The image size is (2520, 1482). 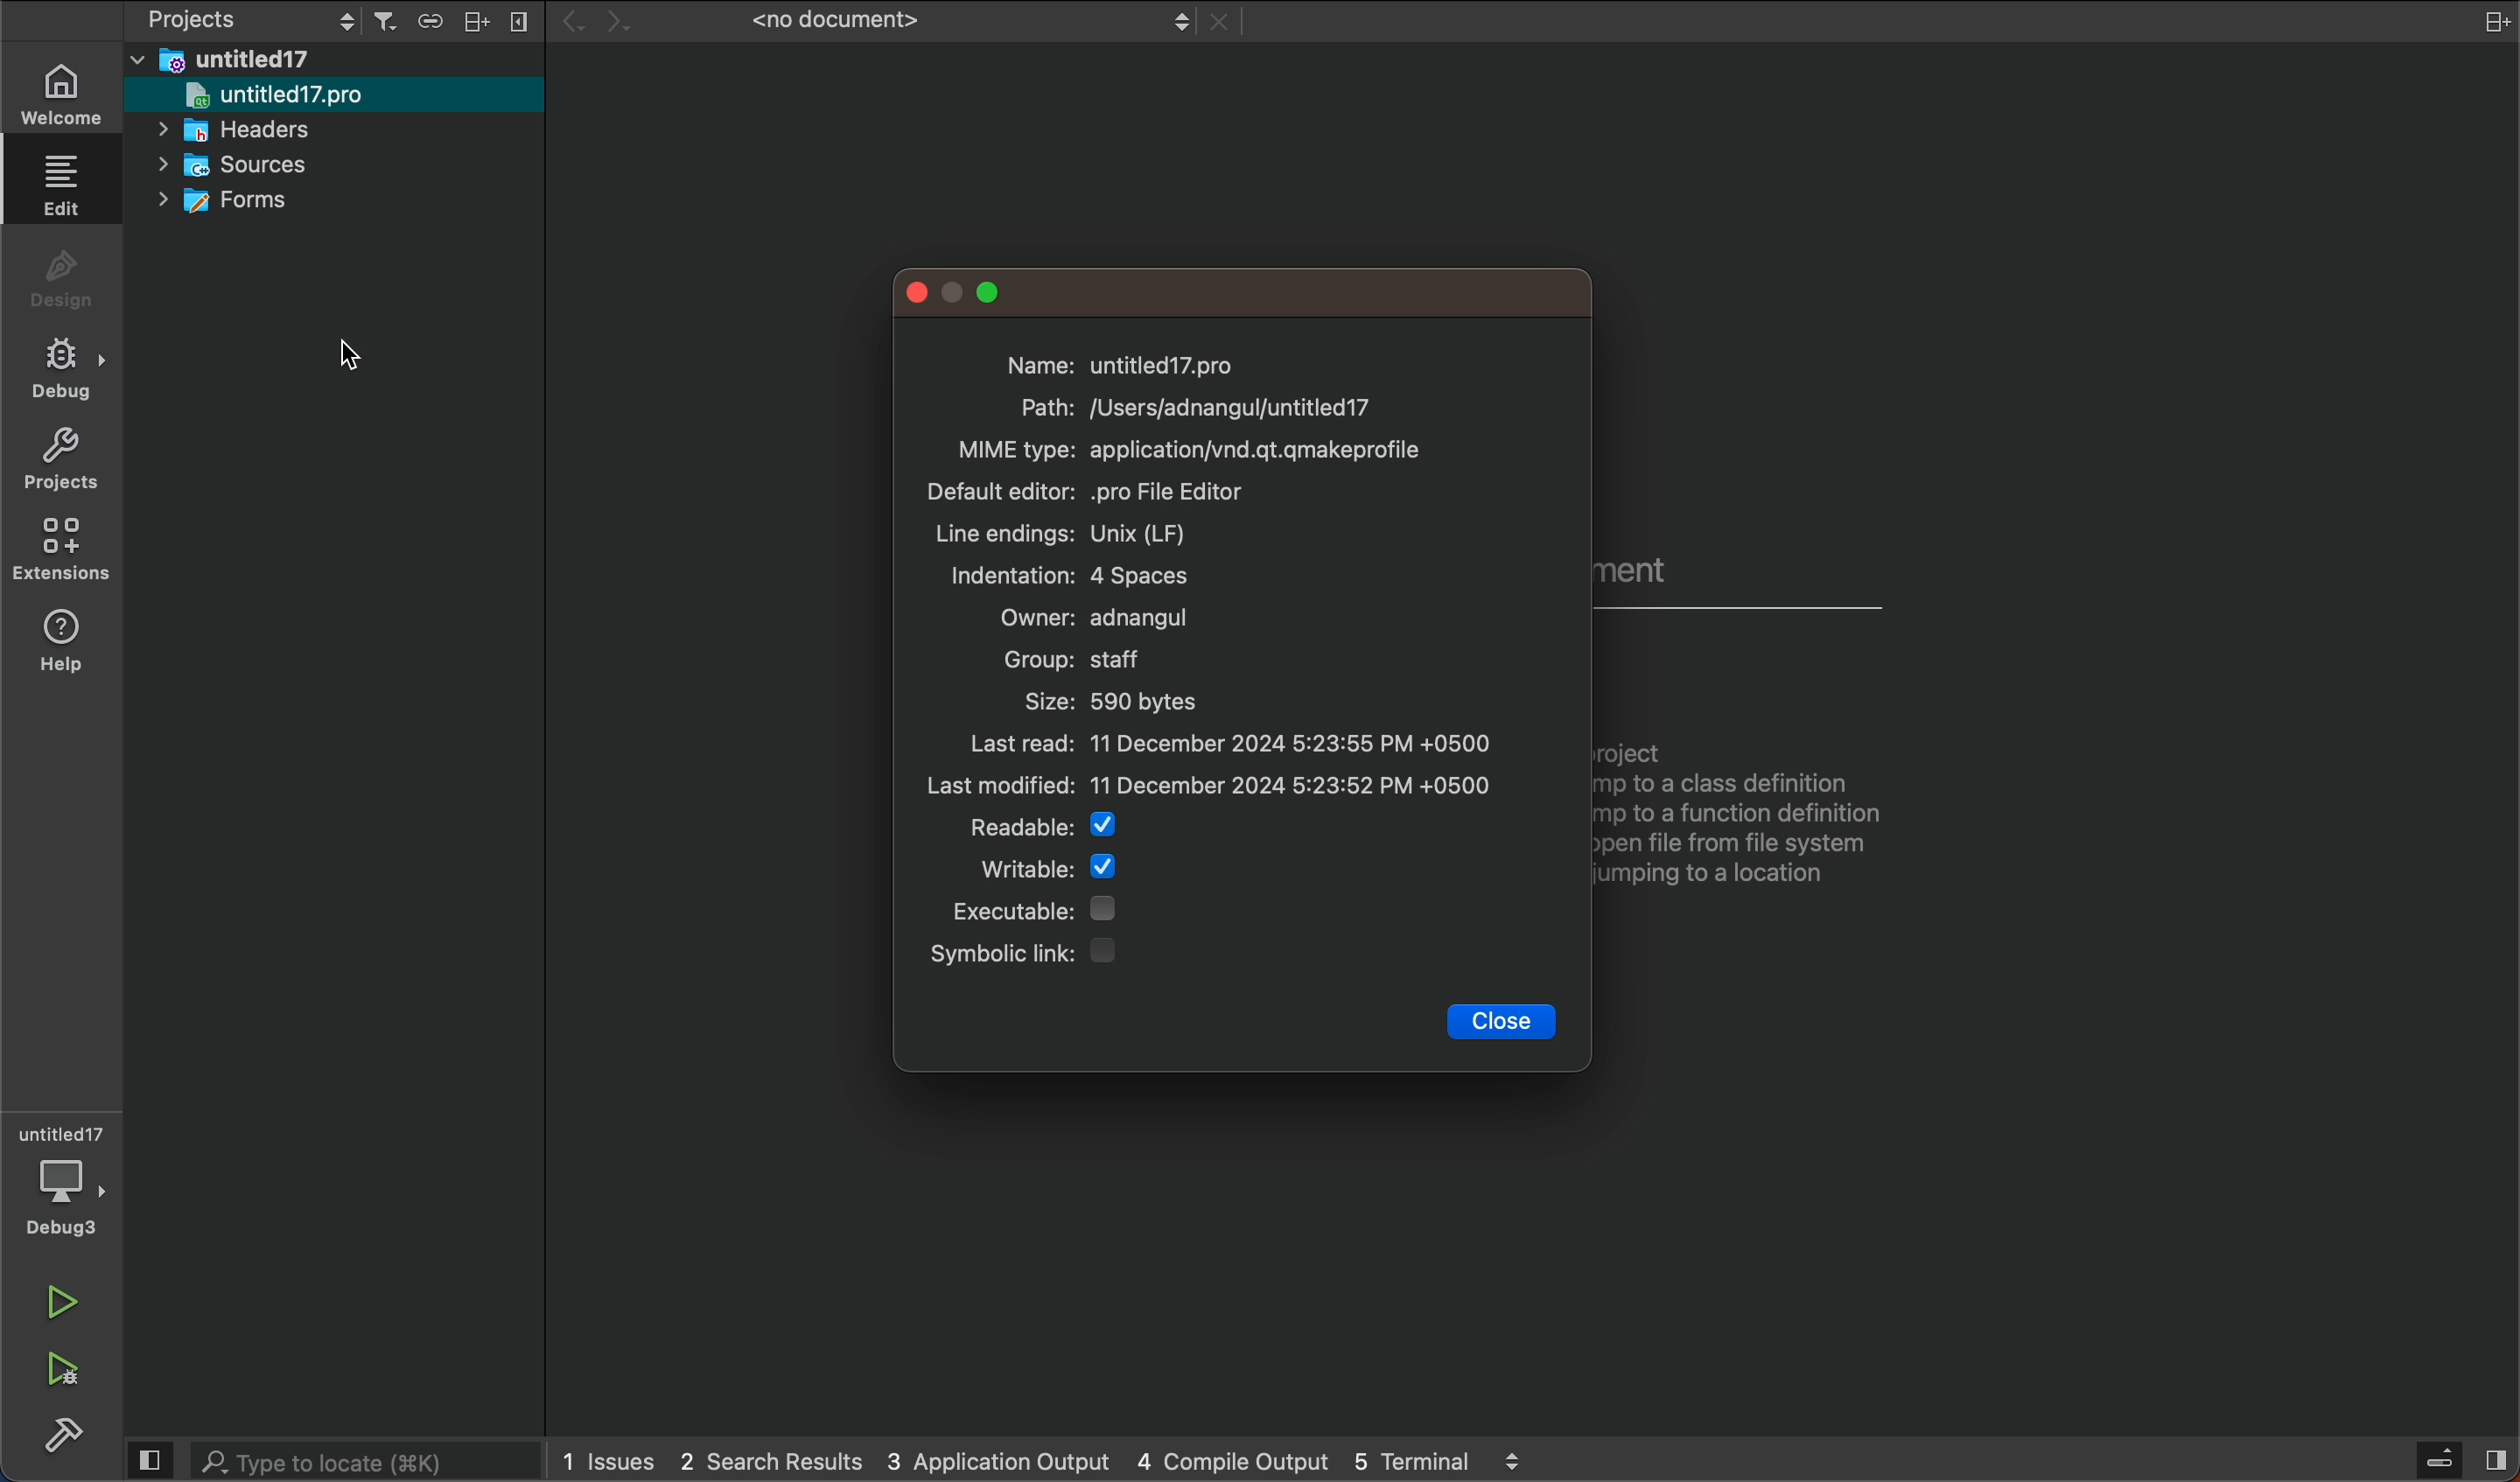 I want to click on untitled 17 pro, so click(x=319, y=97).